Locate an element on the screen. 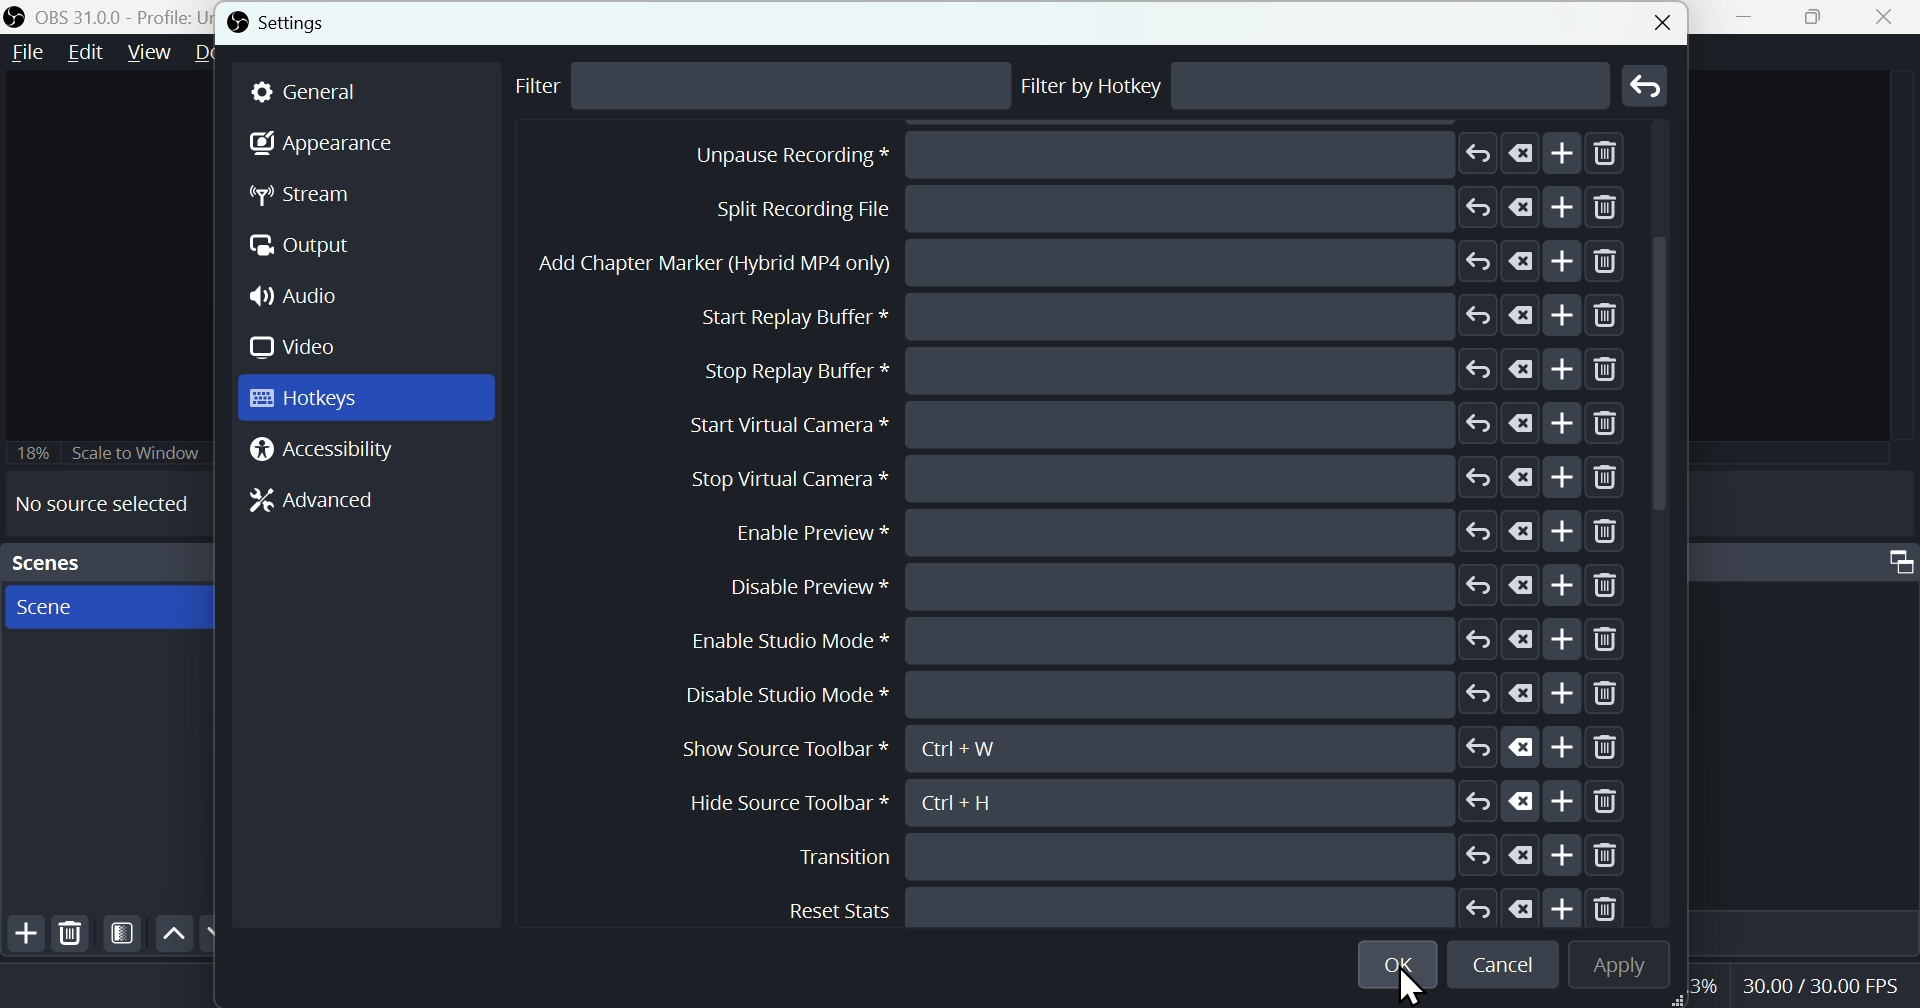 The height and width of the screenshot is (1008, 1920). View is located at coordinates (145, 53).